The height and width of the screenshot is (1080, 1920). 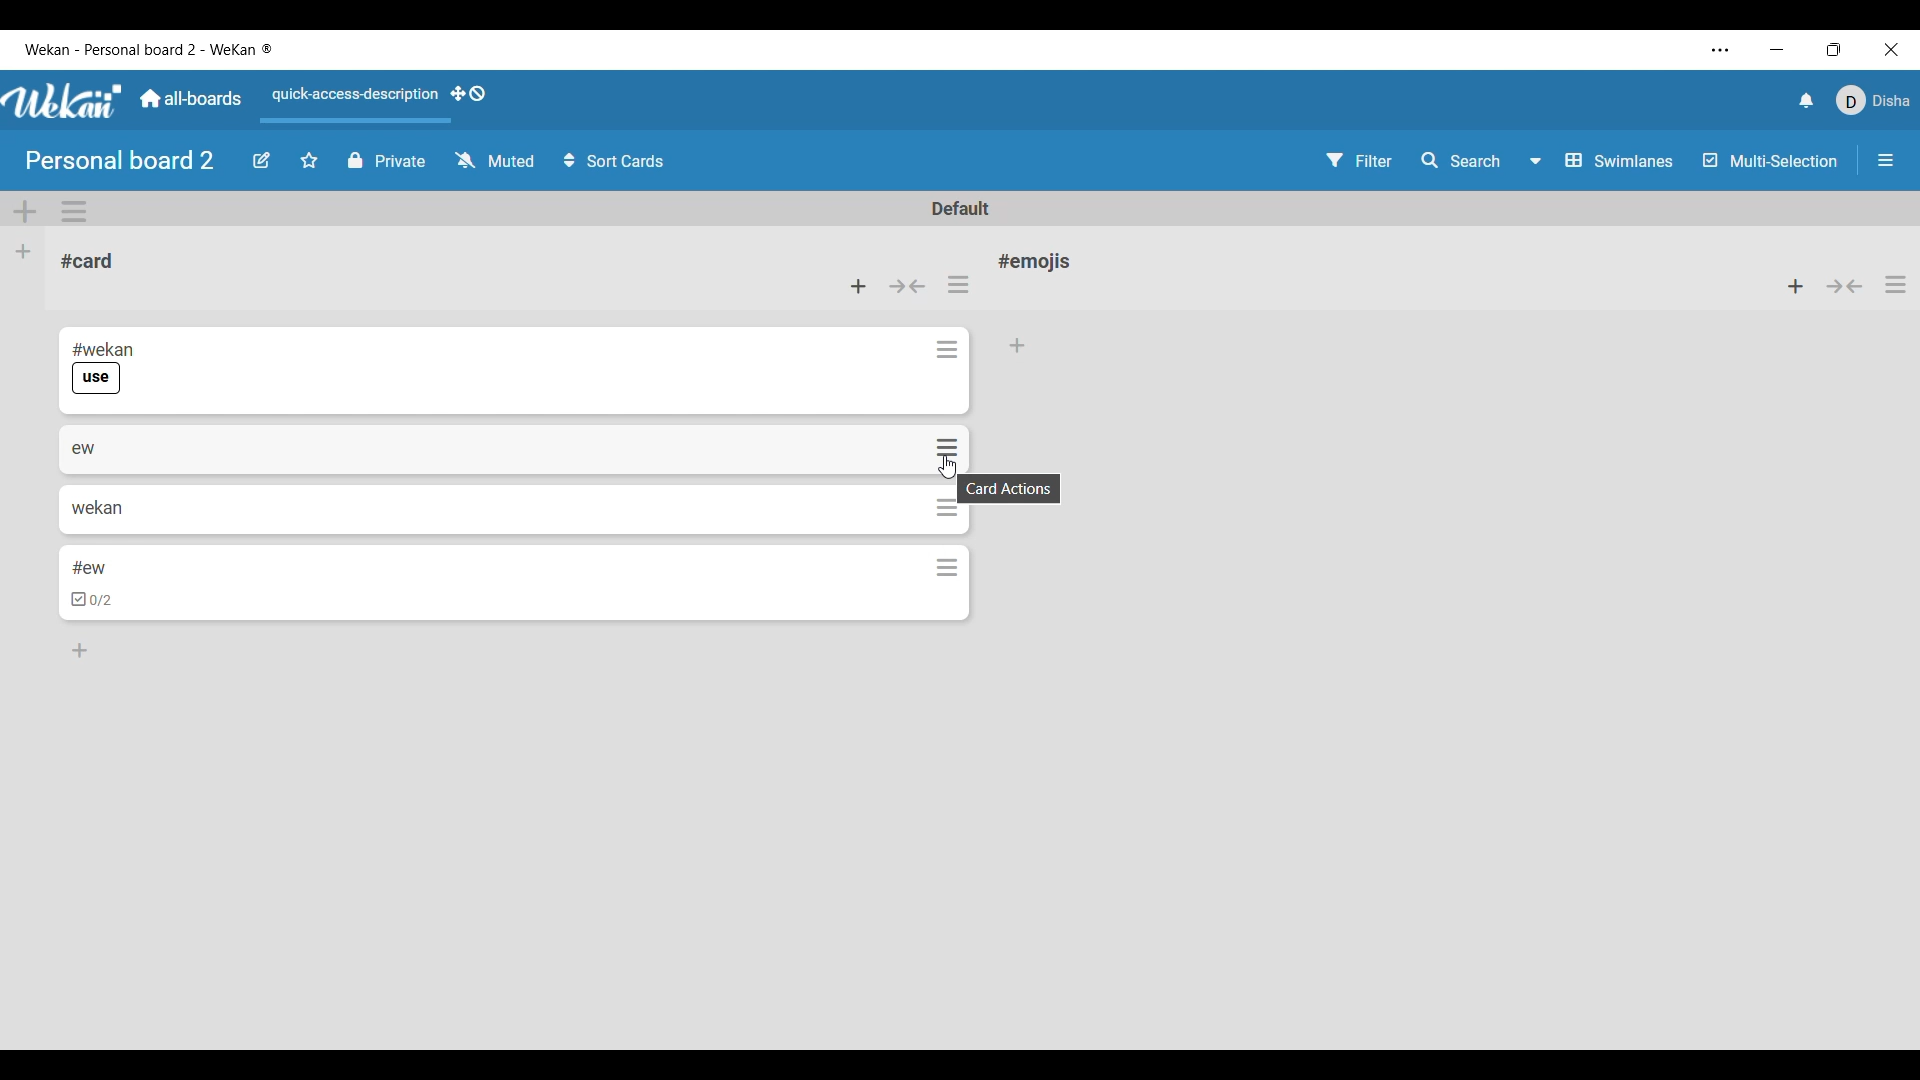 I want to click on Collapse, so click(x=1845, y=286).